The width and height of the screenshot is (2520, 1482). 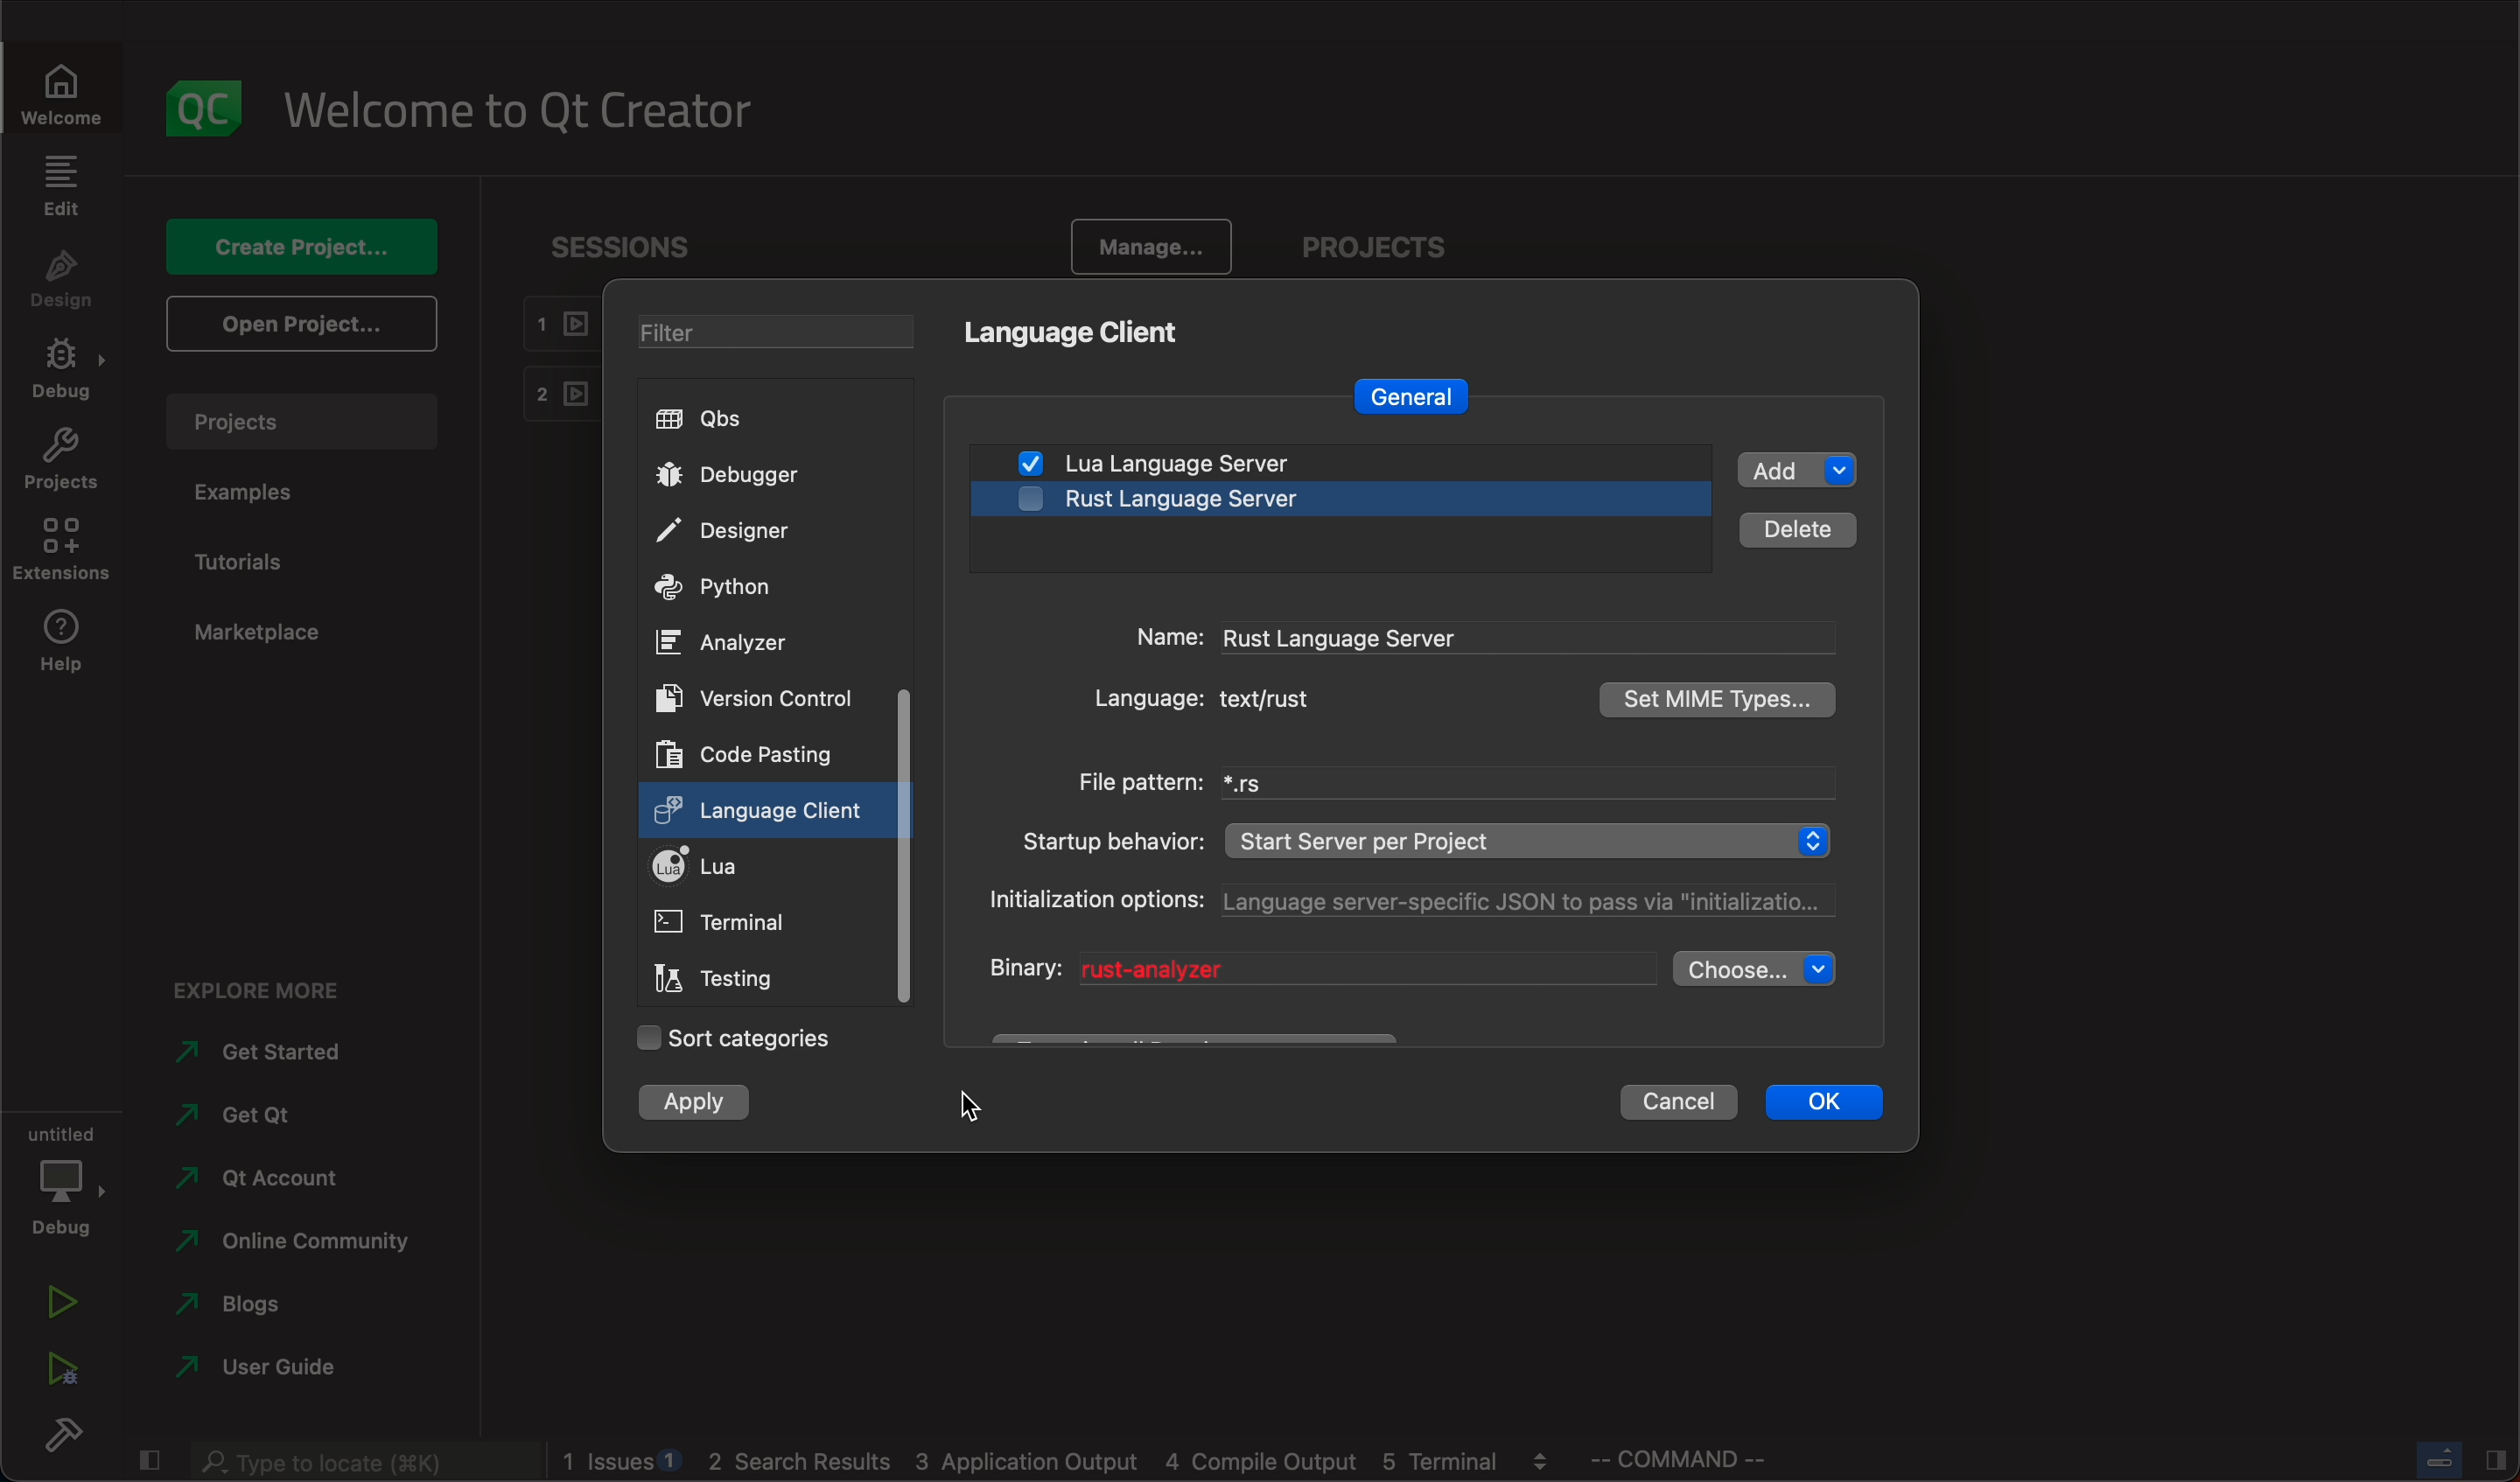 I want to click on command, so click(x=1695, y=1459).